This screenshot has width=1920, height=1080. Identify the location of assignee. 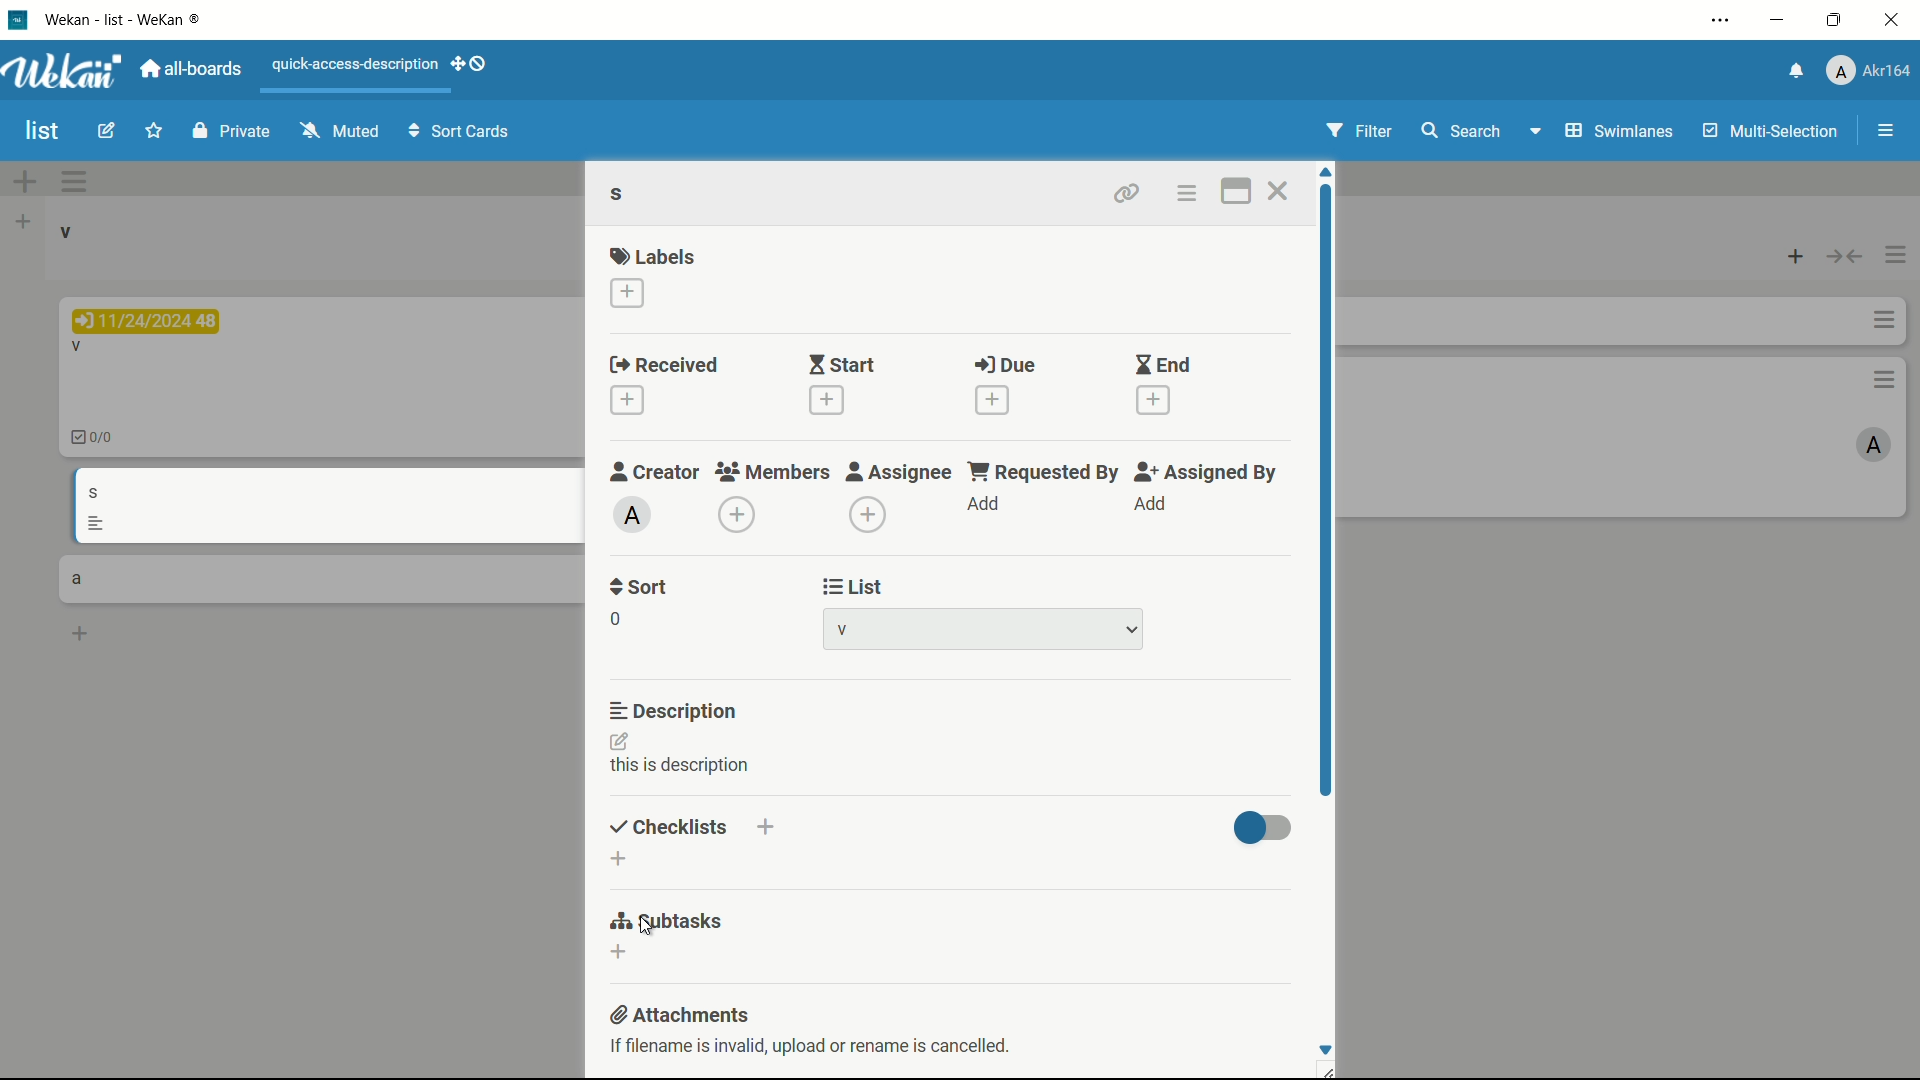
(899, 473).